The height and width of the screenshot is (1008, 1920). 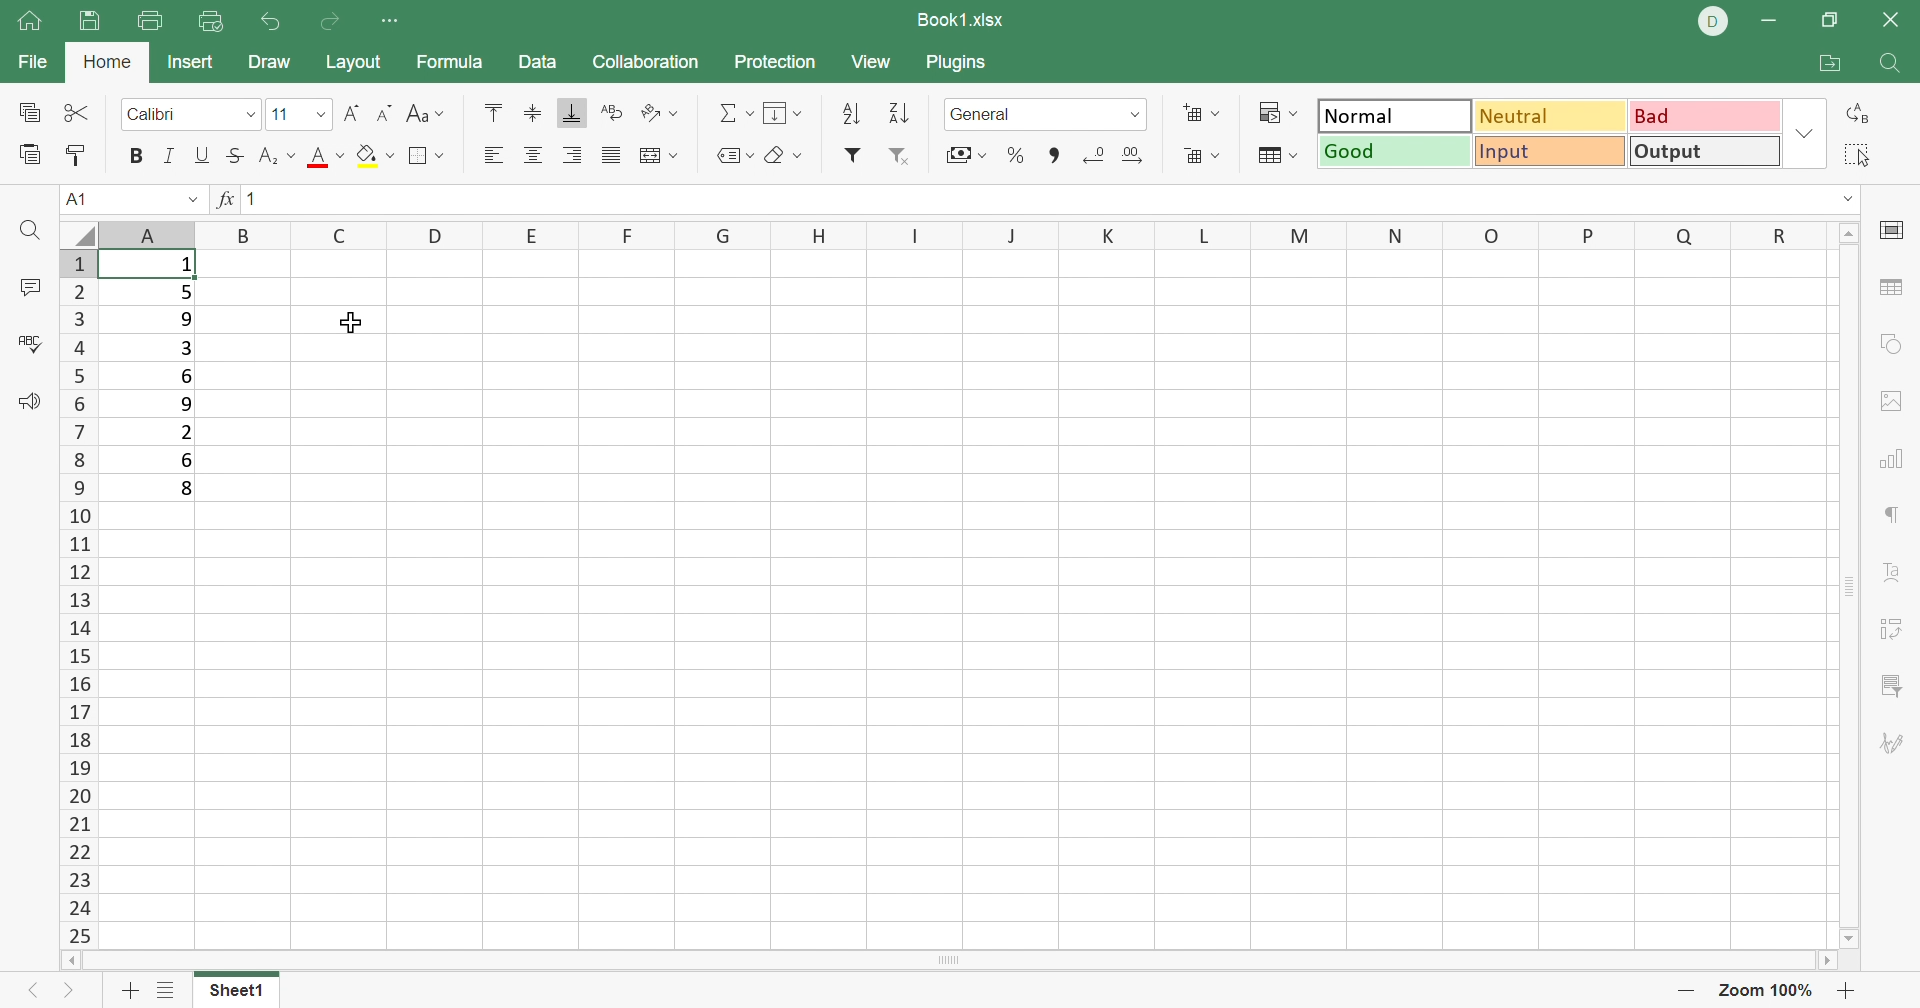 I want to click on Replace, so click(x=1858, y=111).